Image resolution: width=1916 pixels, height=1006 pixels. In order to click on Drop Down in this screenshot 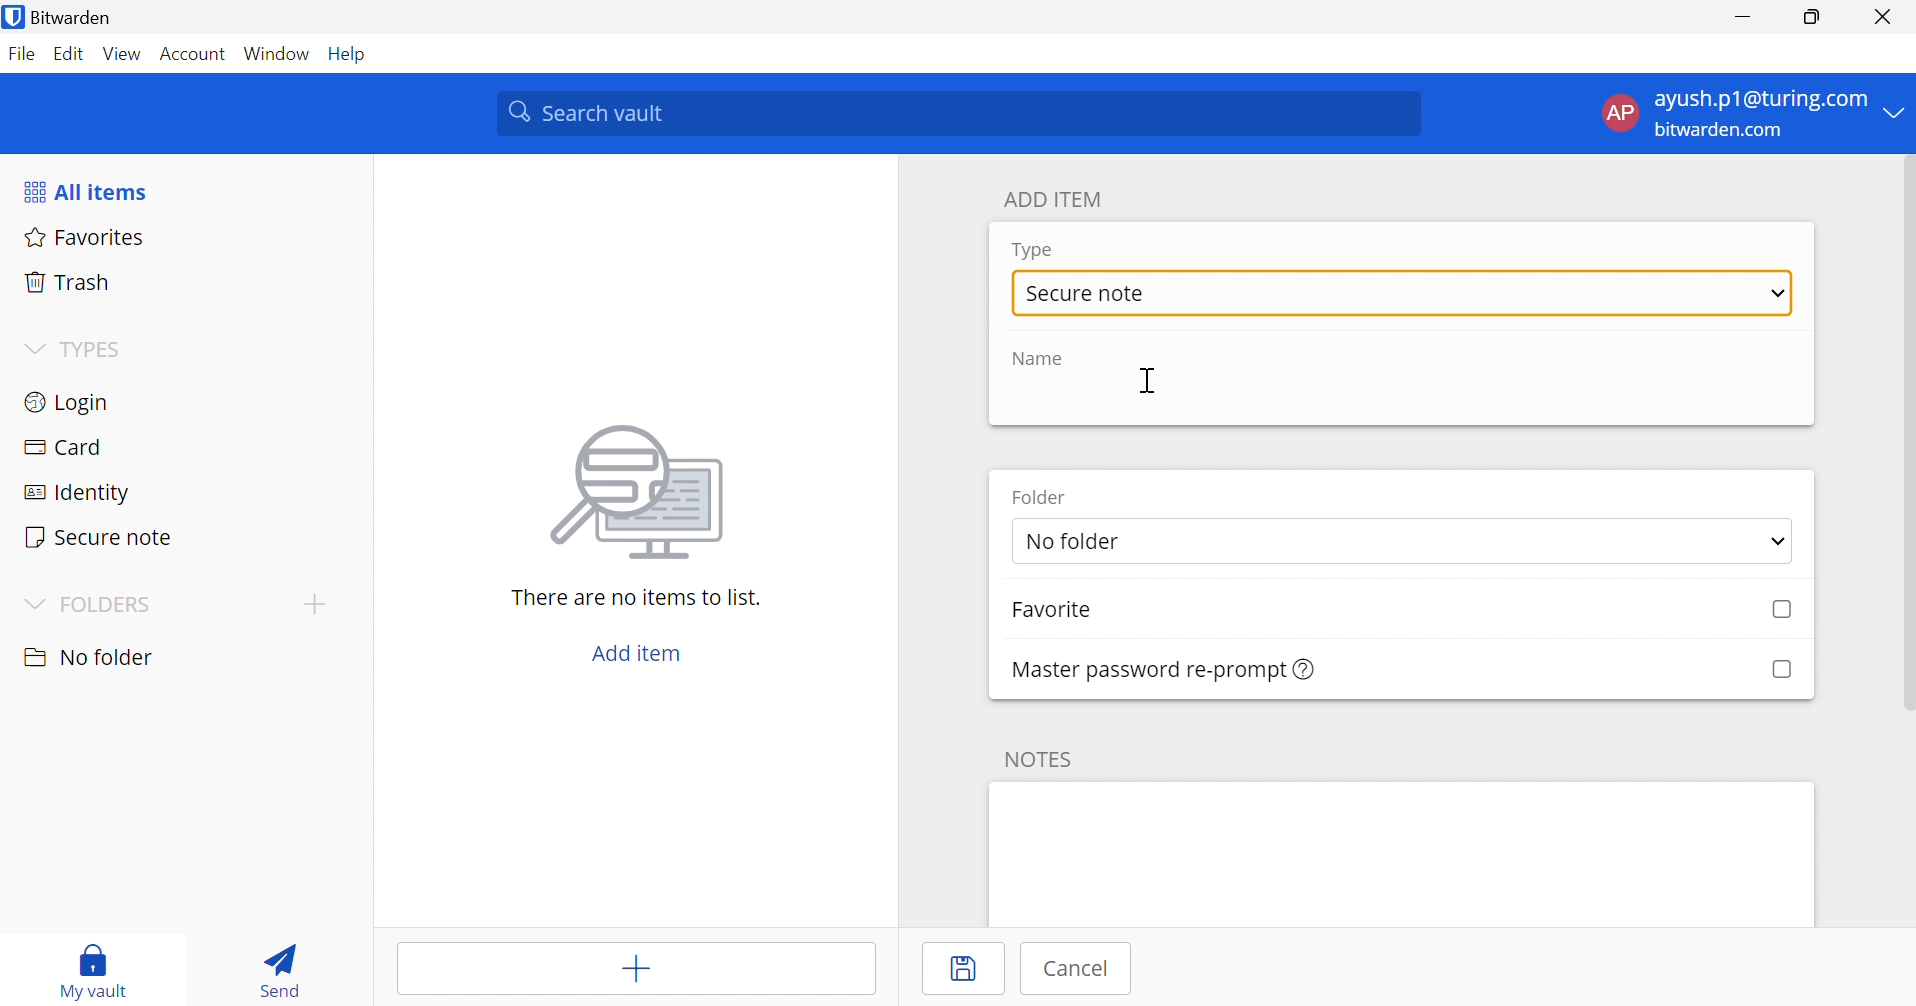, I will do `click(1896, 114)`.